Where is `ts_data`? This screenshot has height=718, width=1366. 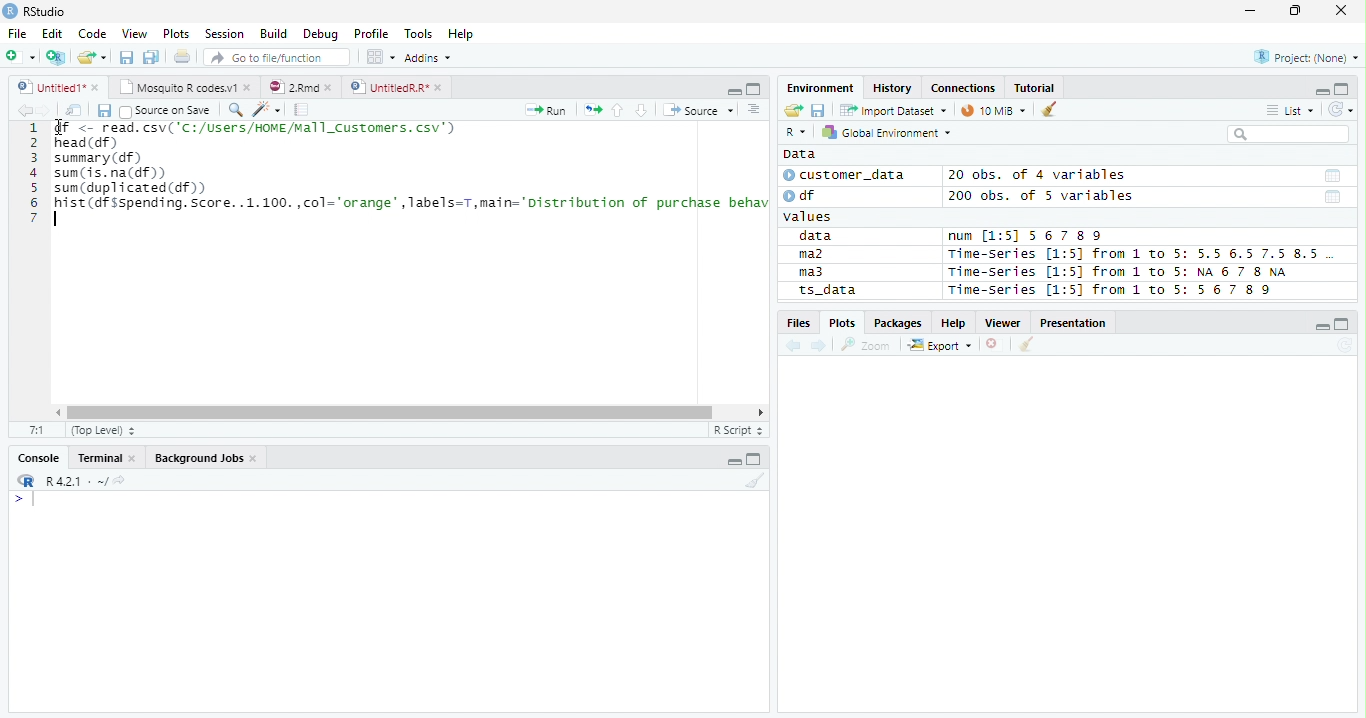
ts_data is located at coordinates (855, 293).